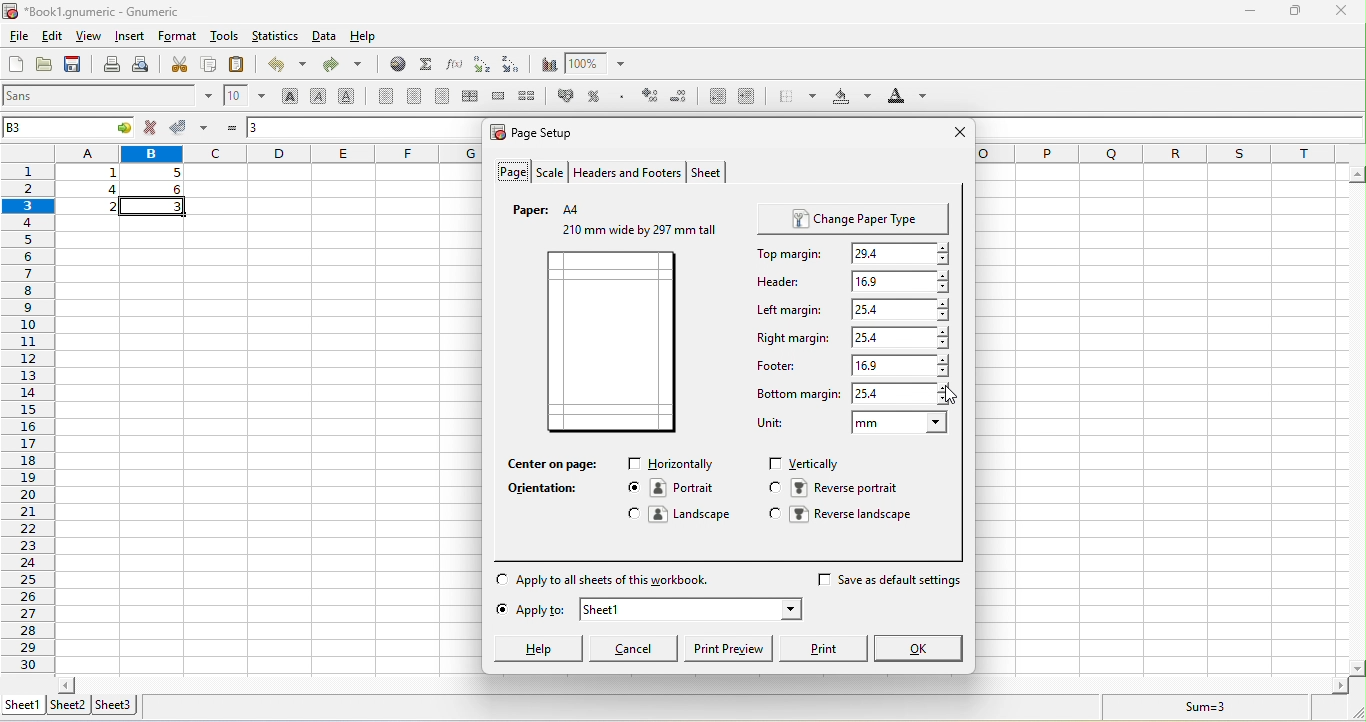 Image resolution: width=1366 pixels, height=722 pixels. Describe the element at coordinates (748, 99) in the screenshot. I see `increase the indent` at that location.